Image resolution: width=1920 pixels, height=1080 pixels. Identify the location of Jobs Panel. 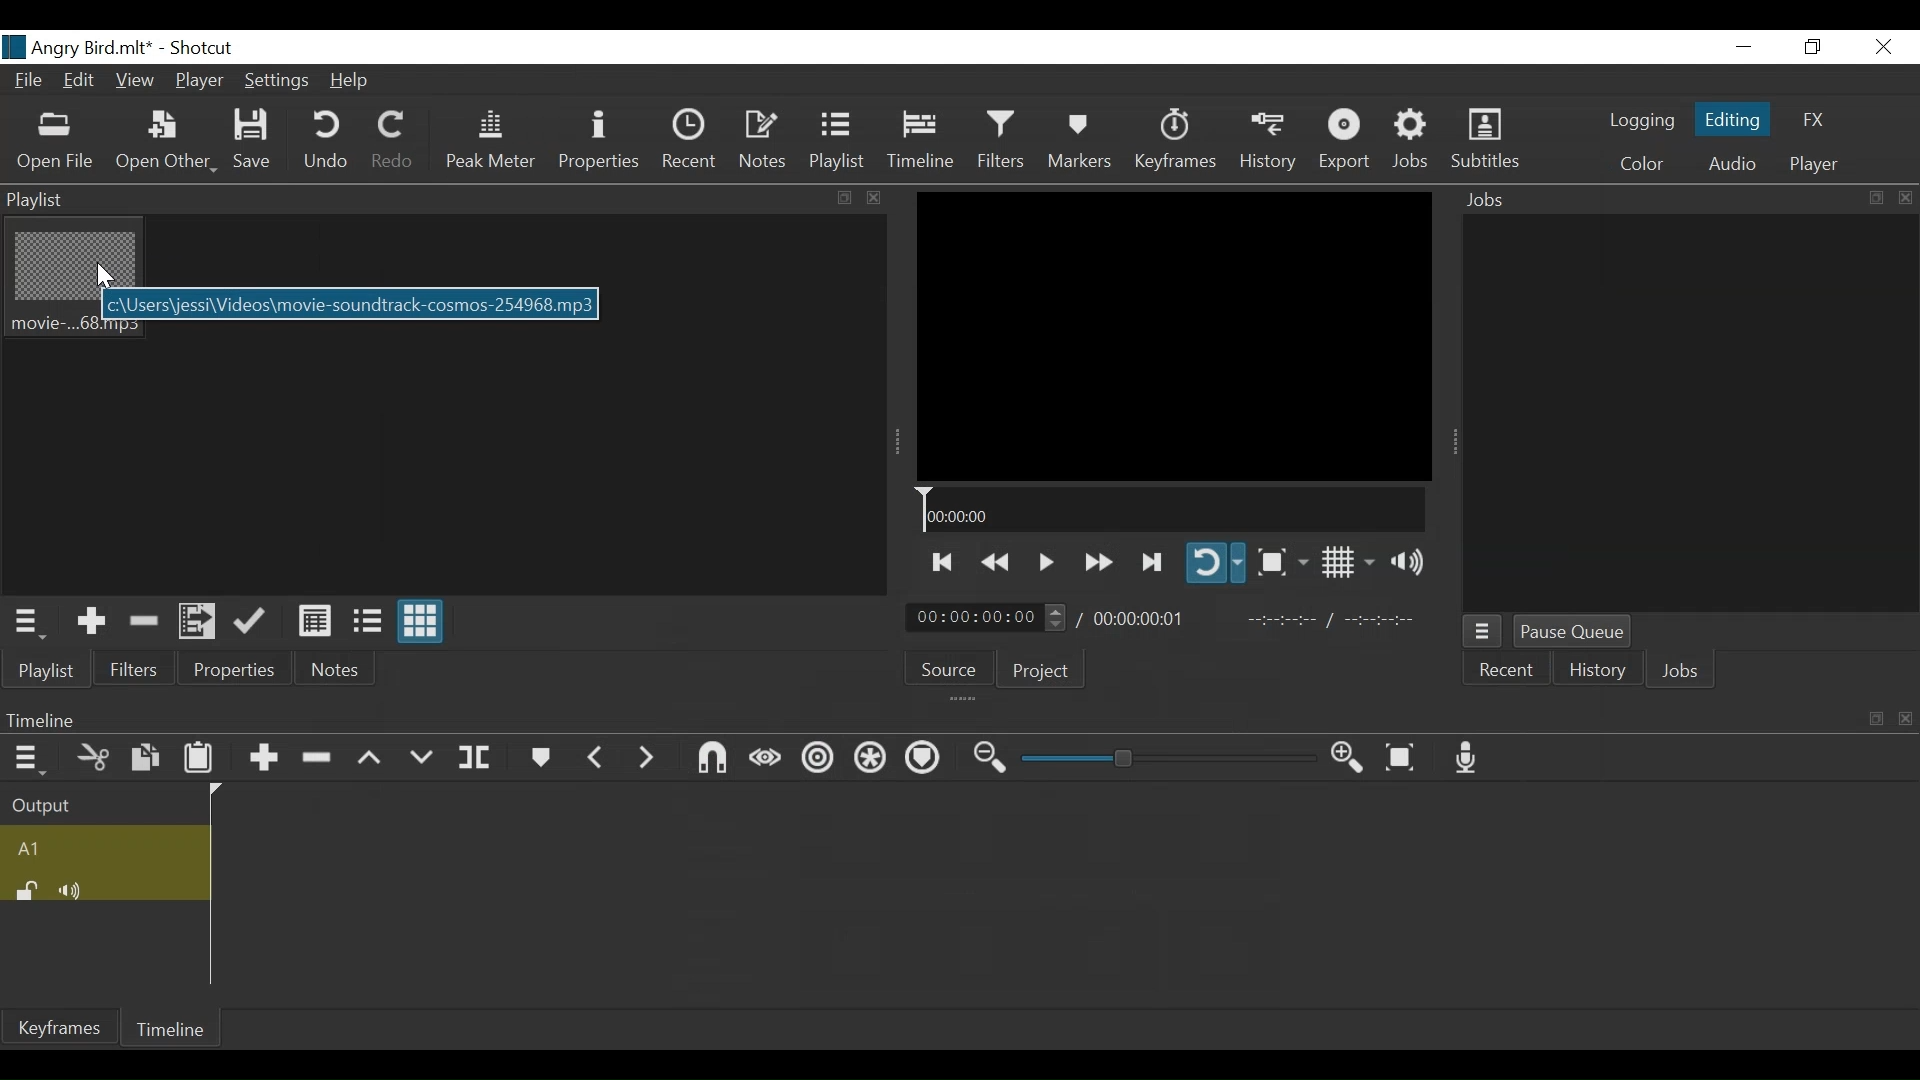
(1685, 411).